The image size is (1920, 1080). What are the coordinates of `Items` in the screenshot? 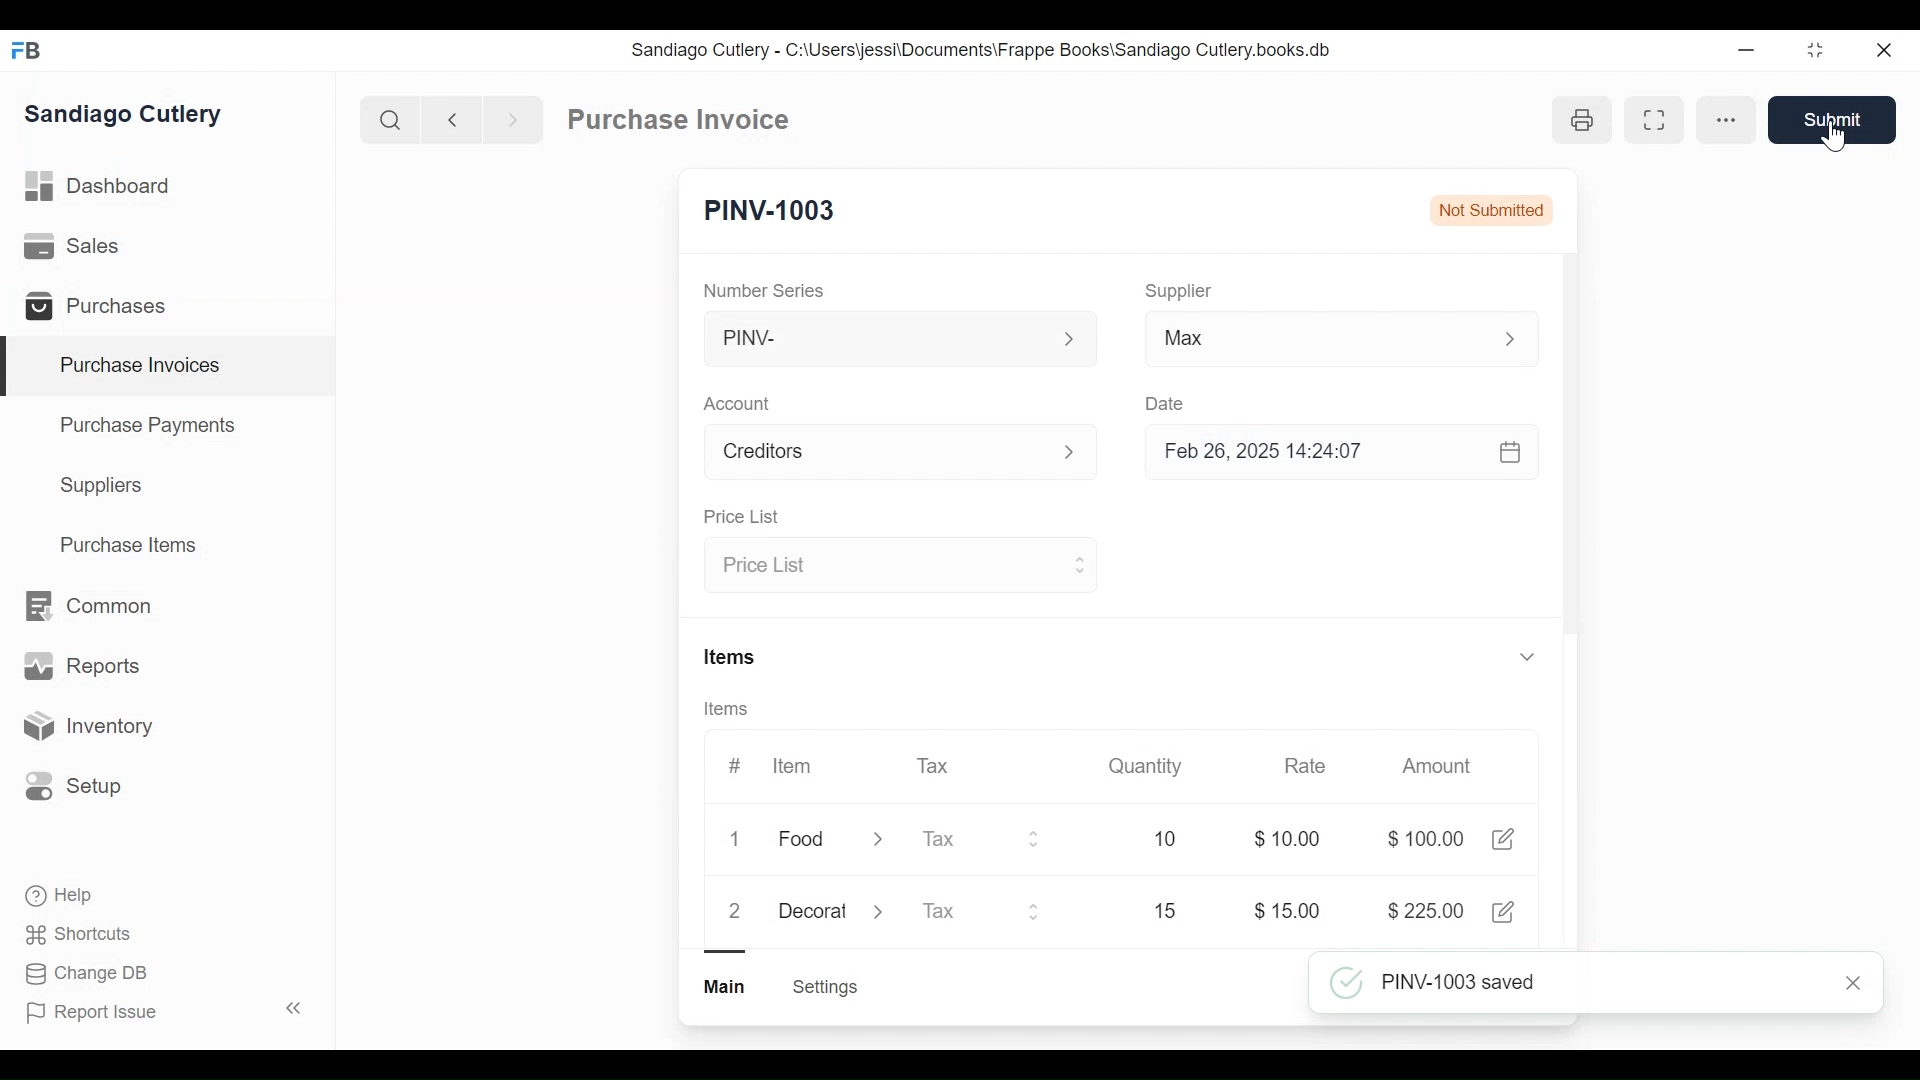 It's located at (732, 659).